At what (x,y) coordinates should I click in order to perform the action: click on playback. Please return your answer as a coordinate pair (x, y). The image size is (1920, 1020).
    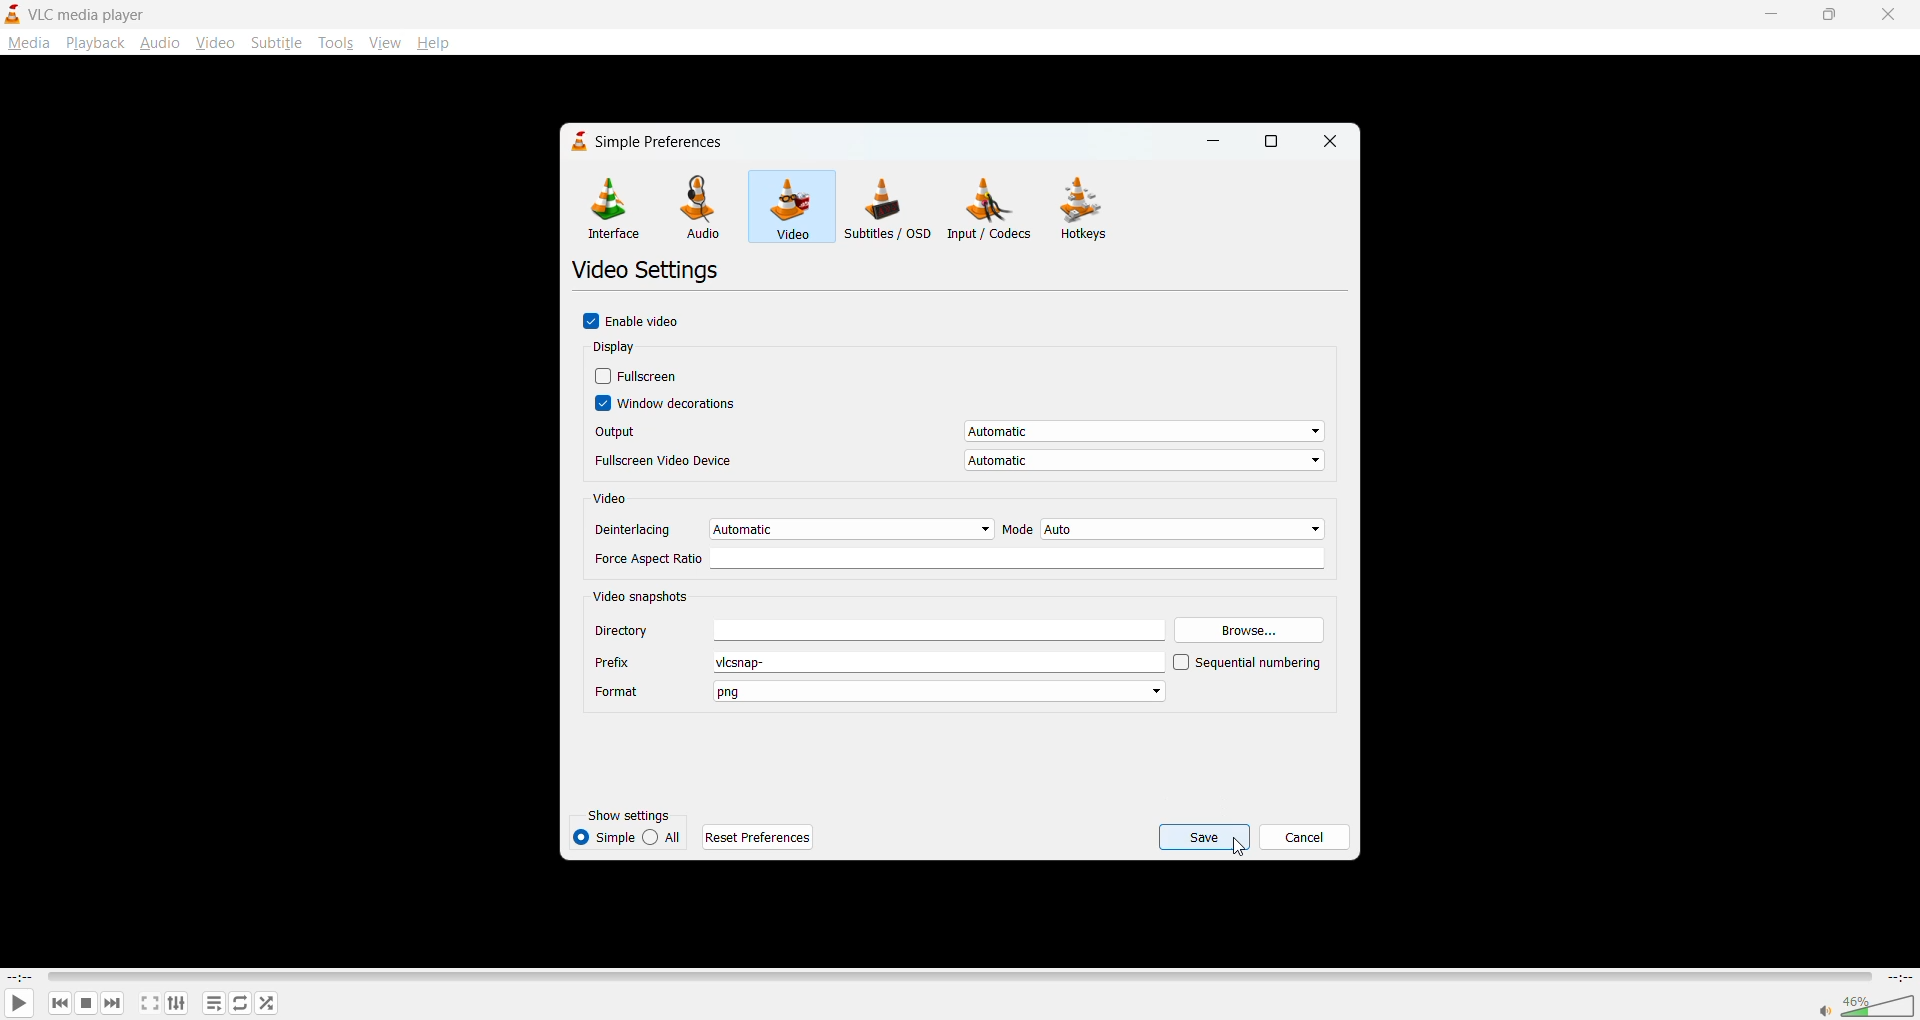
    Looking at the image, I should click on (95, 43).